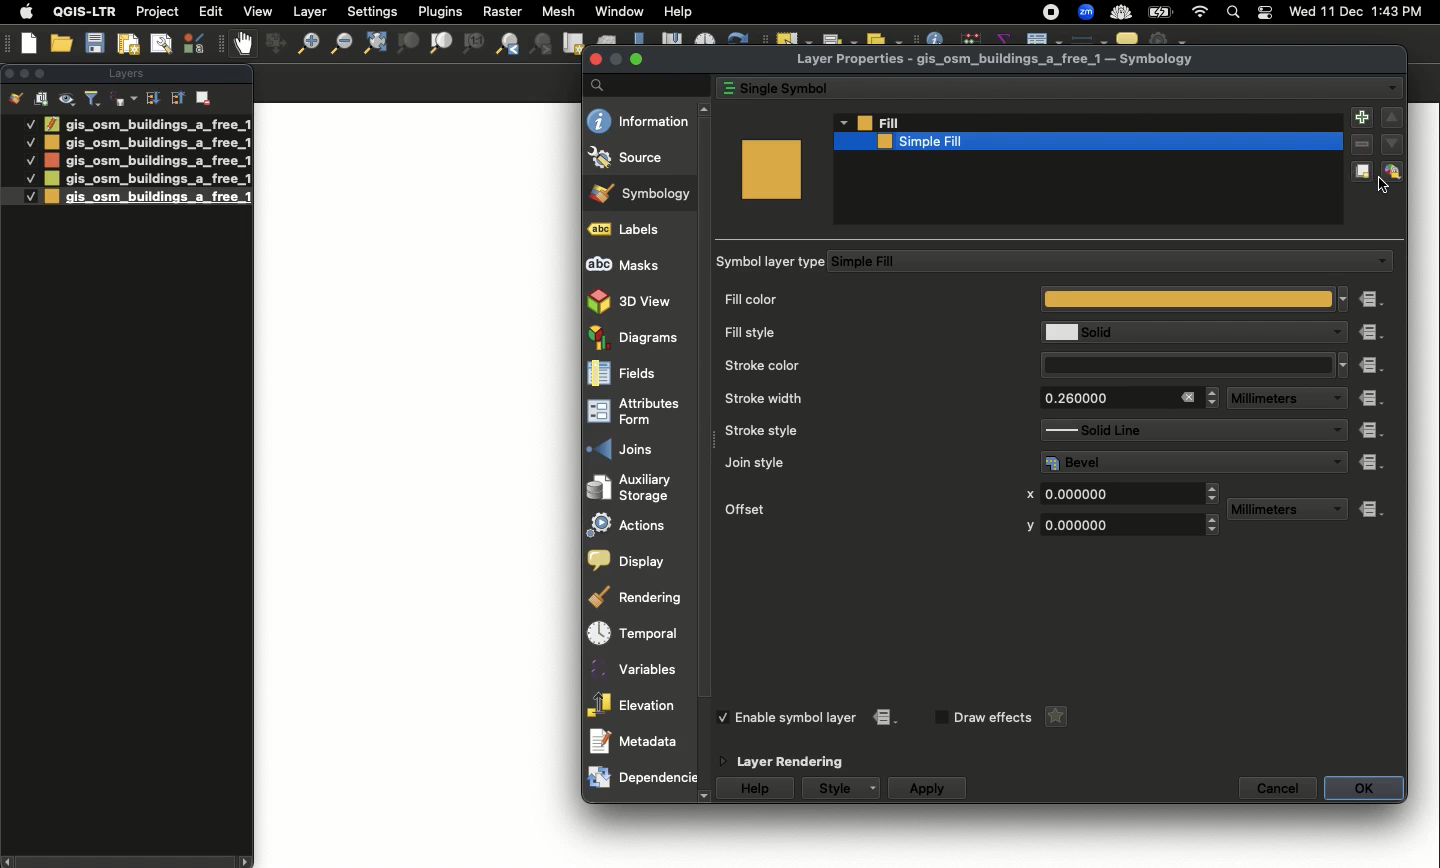 This screenshot has height=868, width=1440. I want to click on Fill, so click(1089, 123).